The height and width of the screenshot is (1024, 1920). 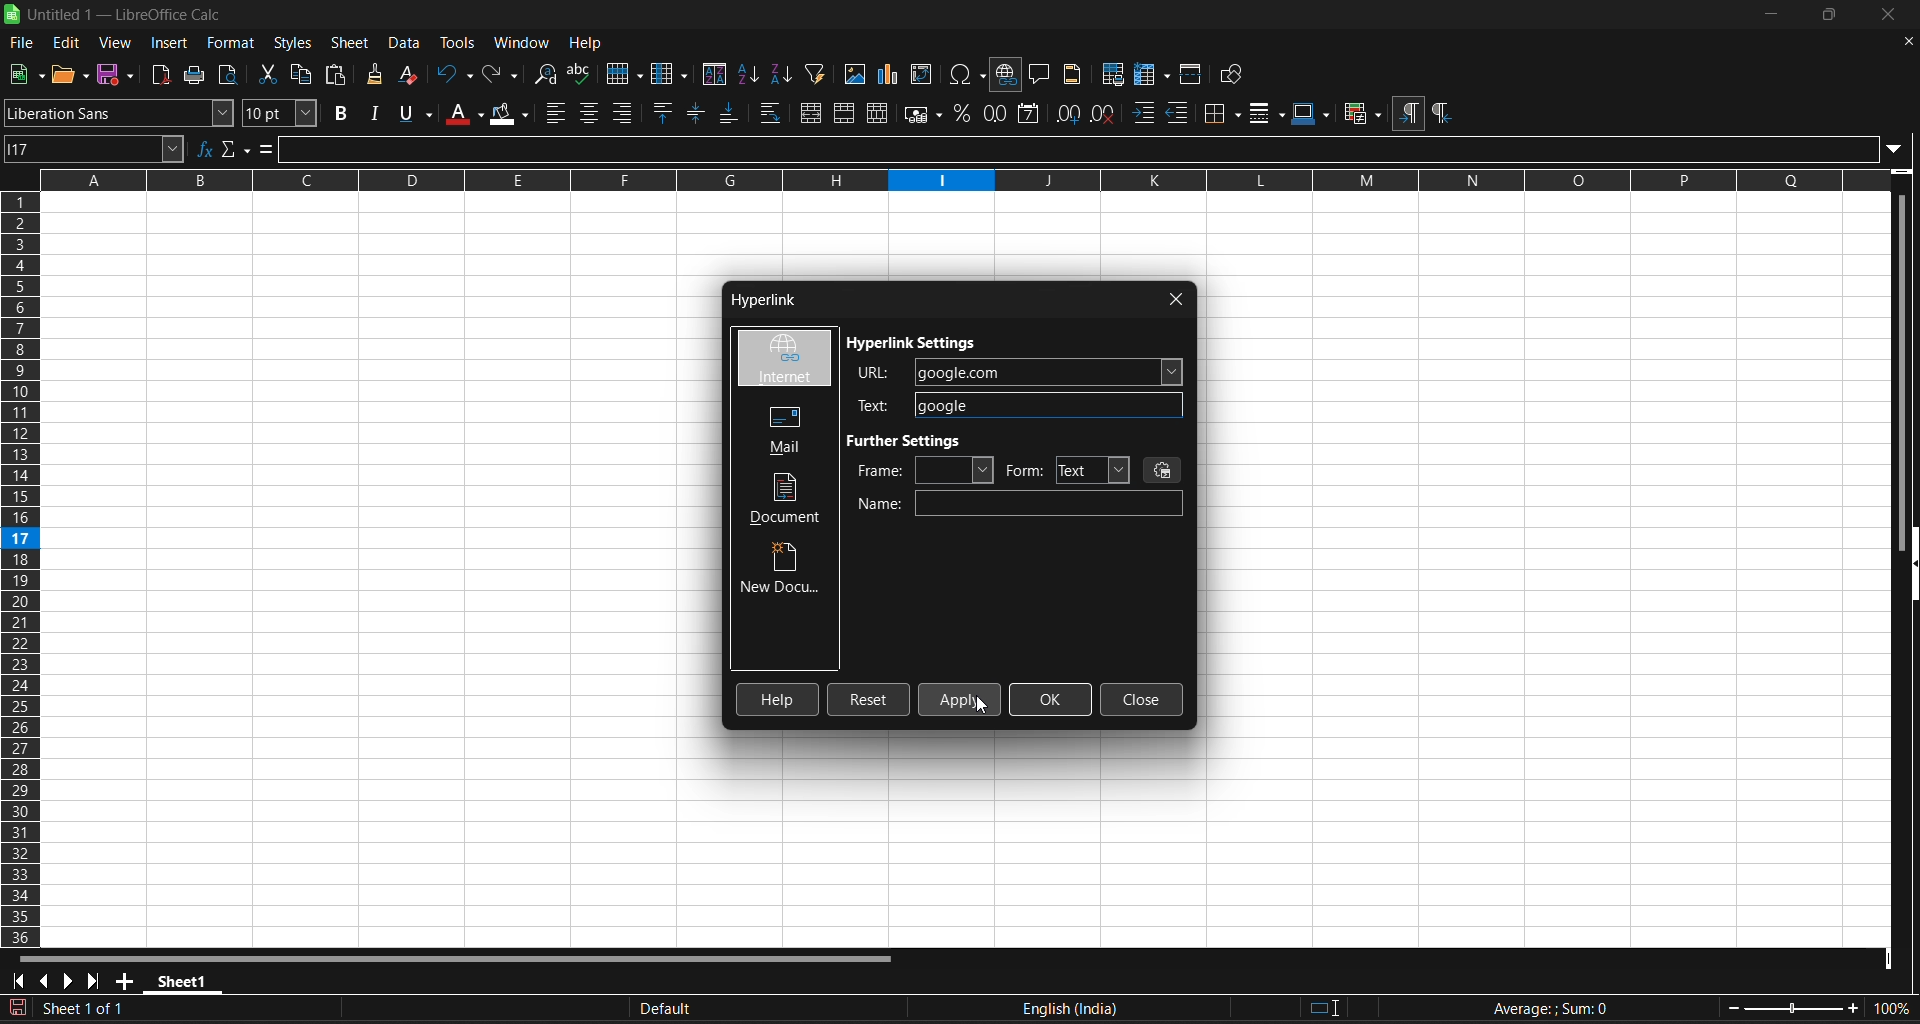 I want to click on unmerge cells, so click(x=879, y=113).